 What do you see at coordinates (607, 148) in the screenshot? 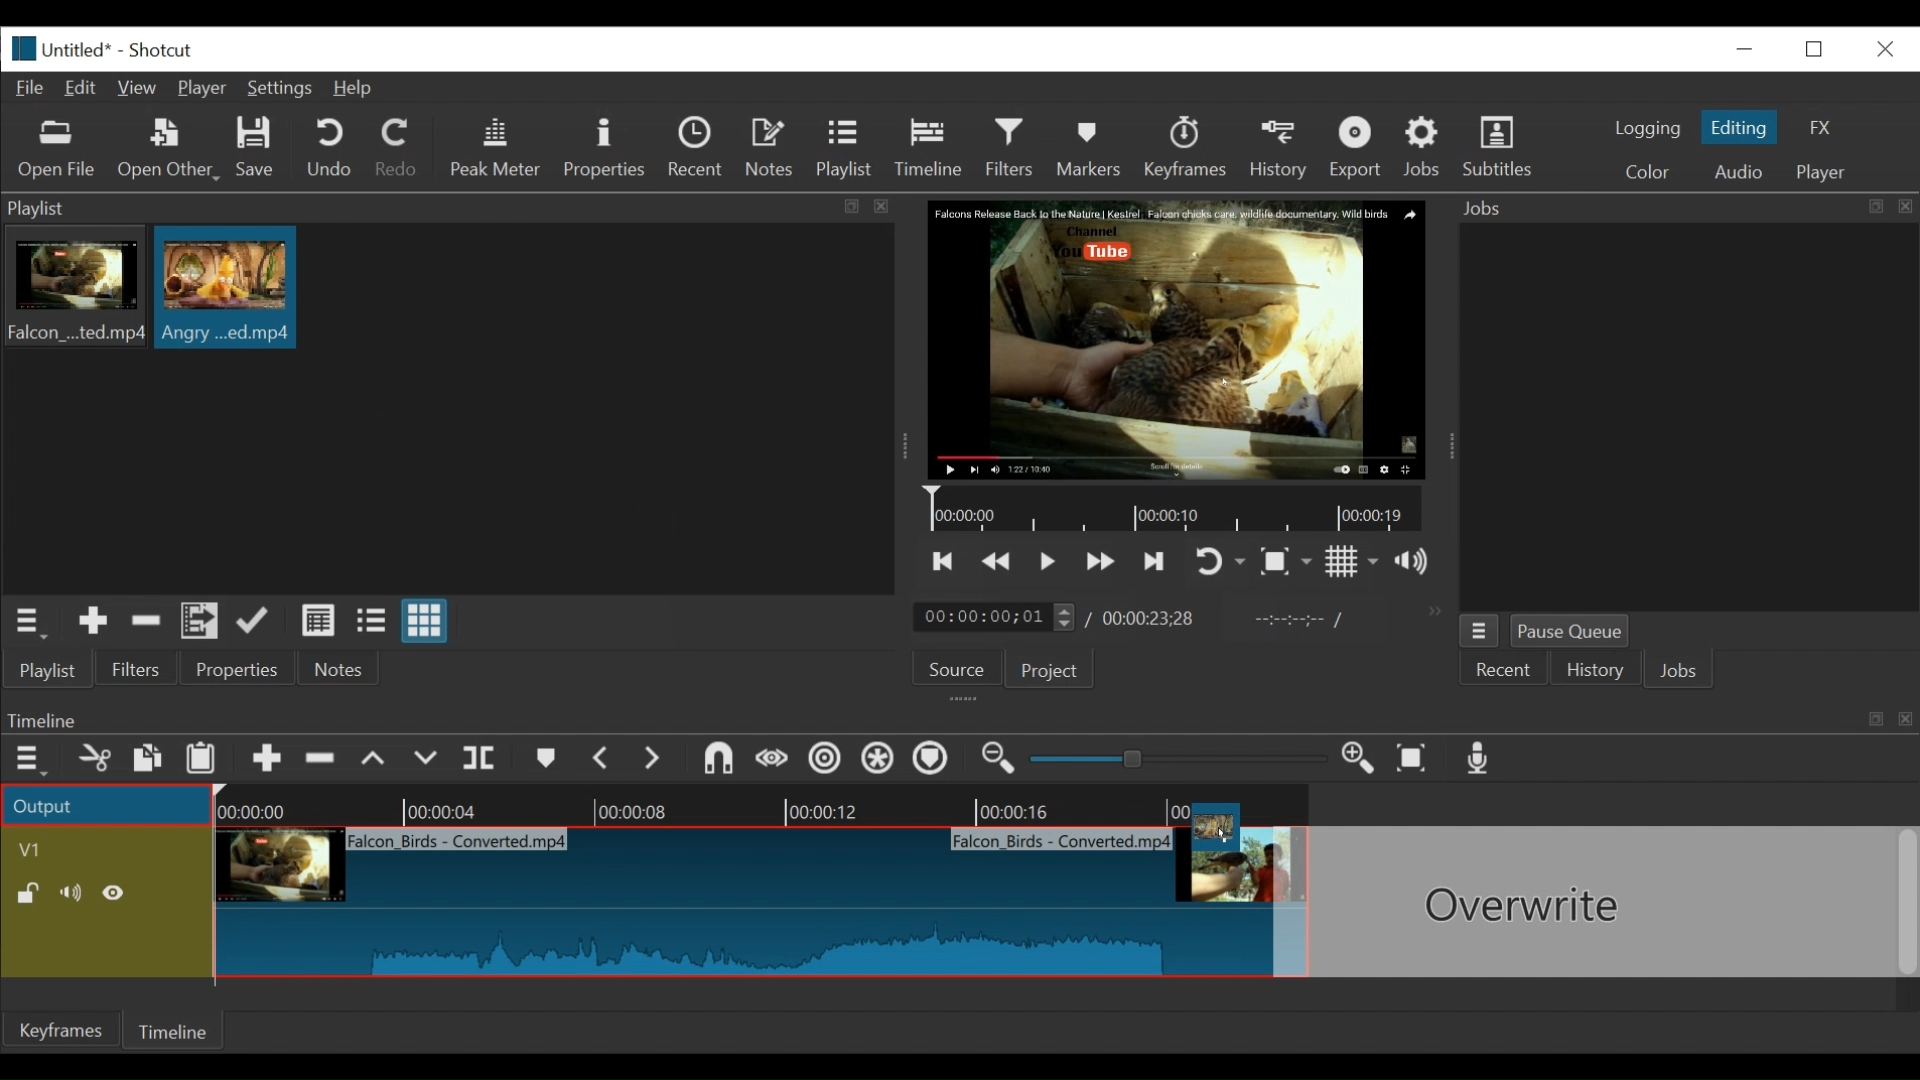
I see `Properties` at bounding box center [607, 148].